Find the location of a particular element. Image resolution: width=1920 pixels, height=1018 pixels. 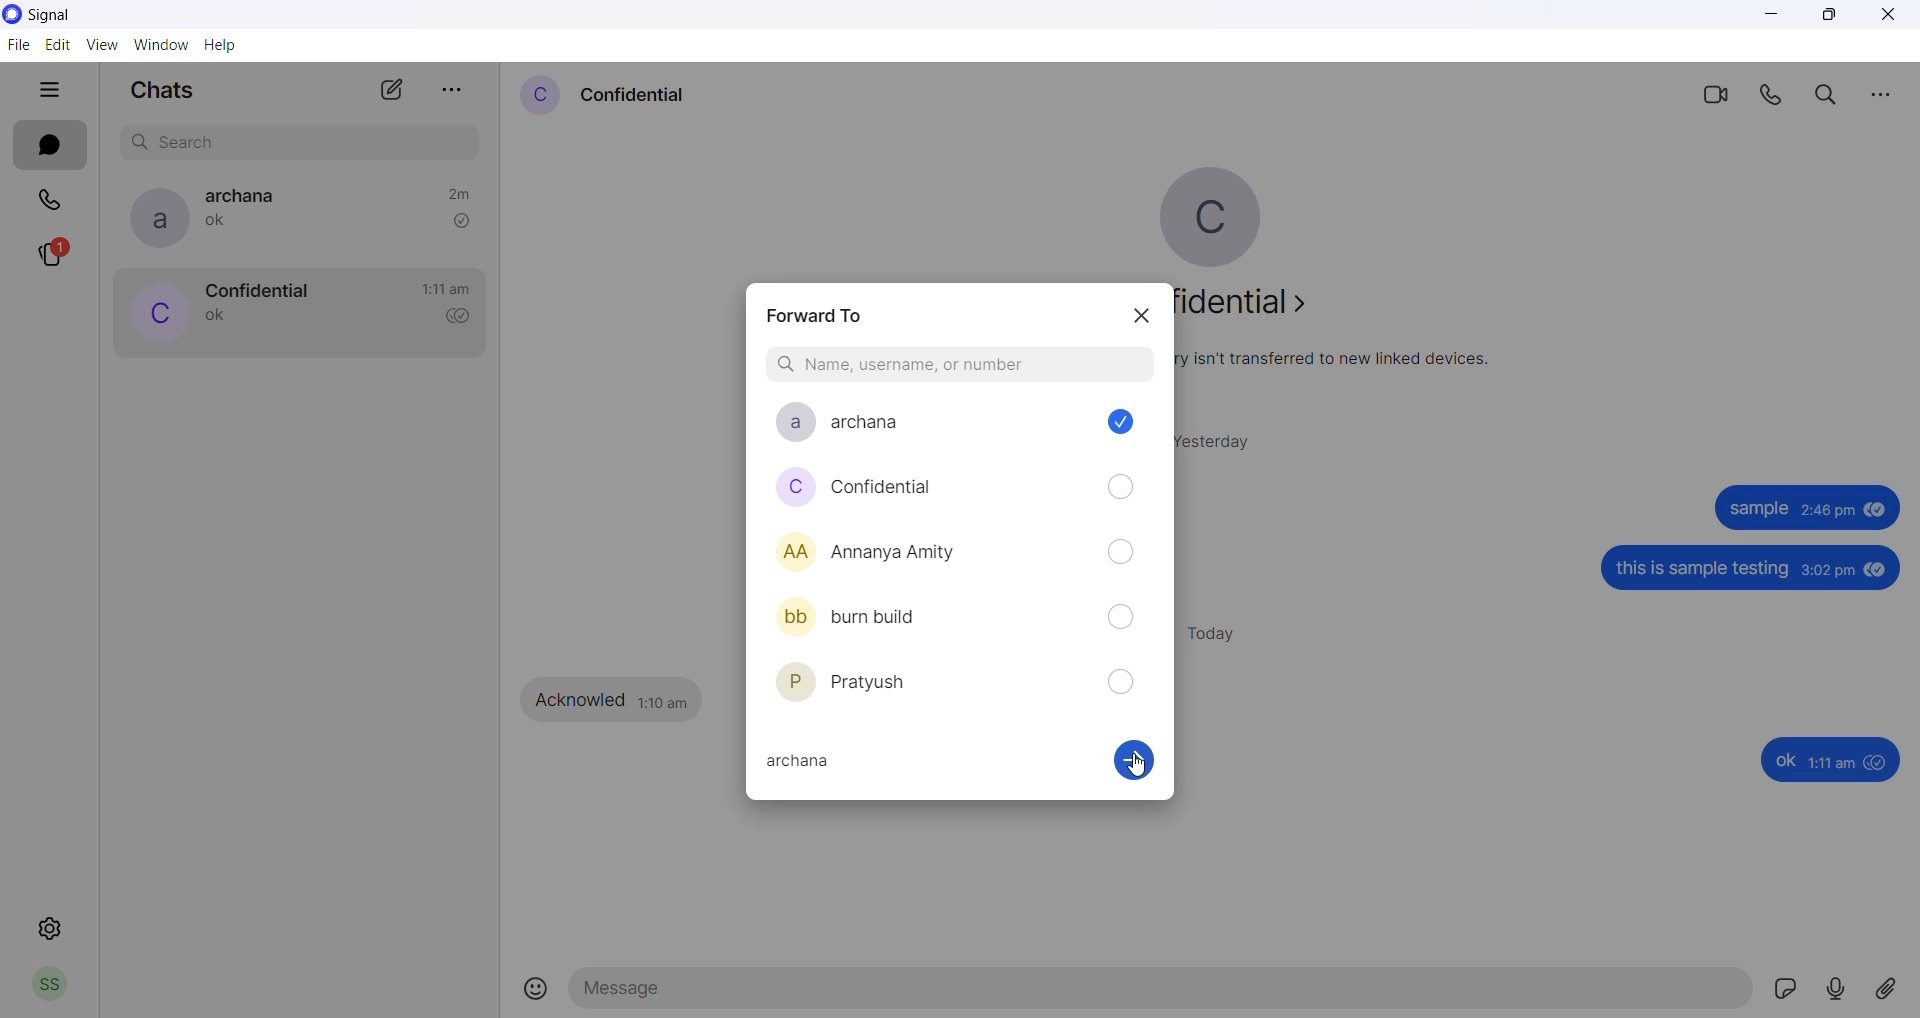

cursor is located at coordinates (1138, 764).